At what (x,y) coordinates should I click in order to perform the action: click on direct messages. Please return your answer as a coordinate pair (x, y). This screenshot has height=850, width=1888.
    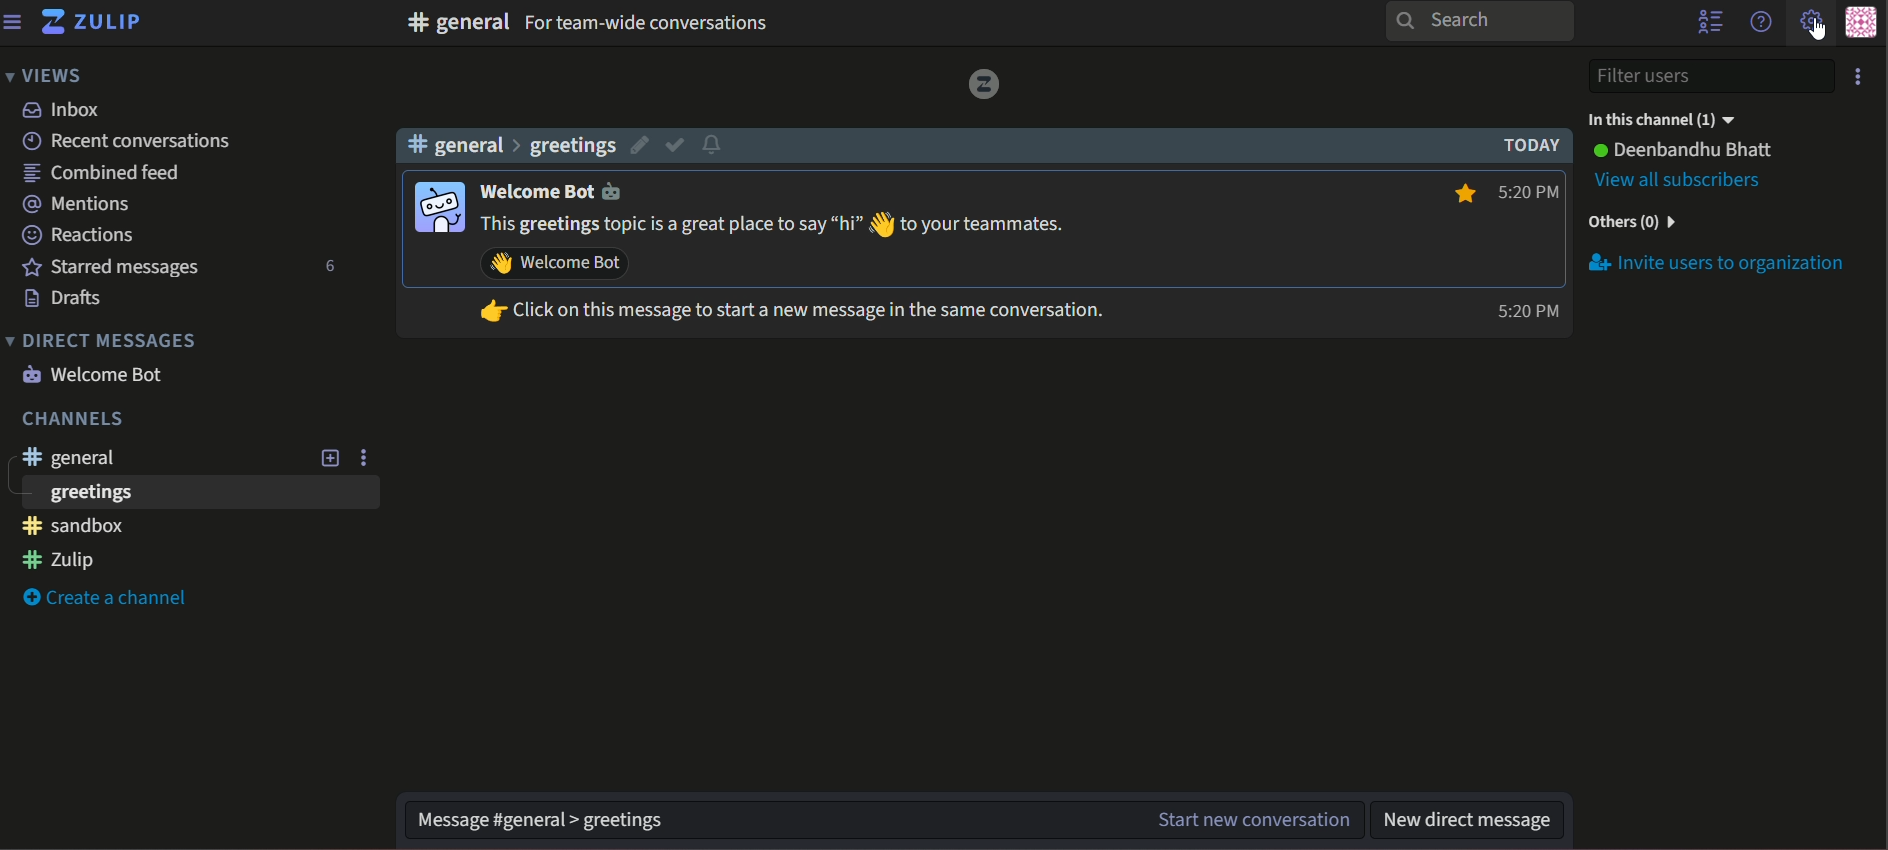
    Looking at the image, I should click on (102, 341).